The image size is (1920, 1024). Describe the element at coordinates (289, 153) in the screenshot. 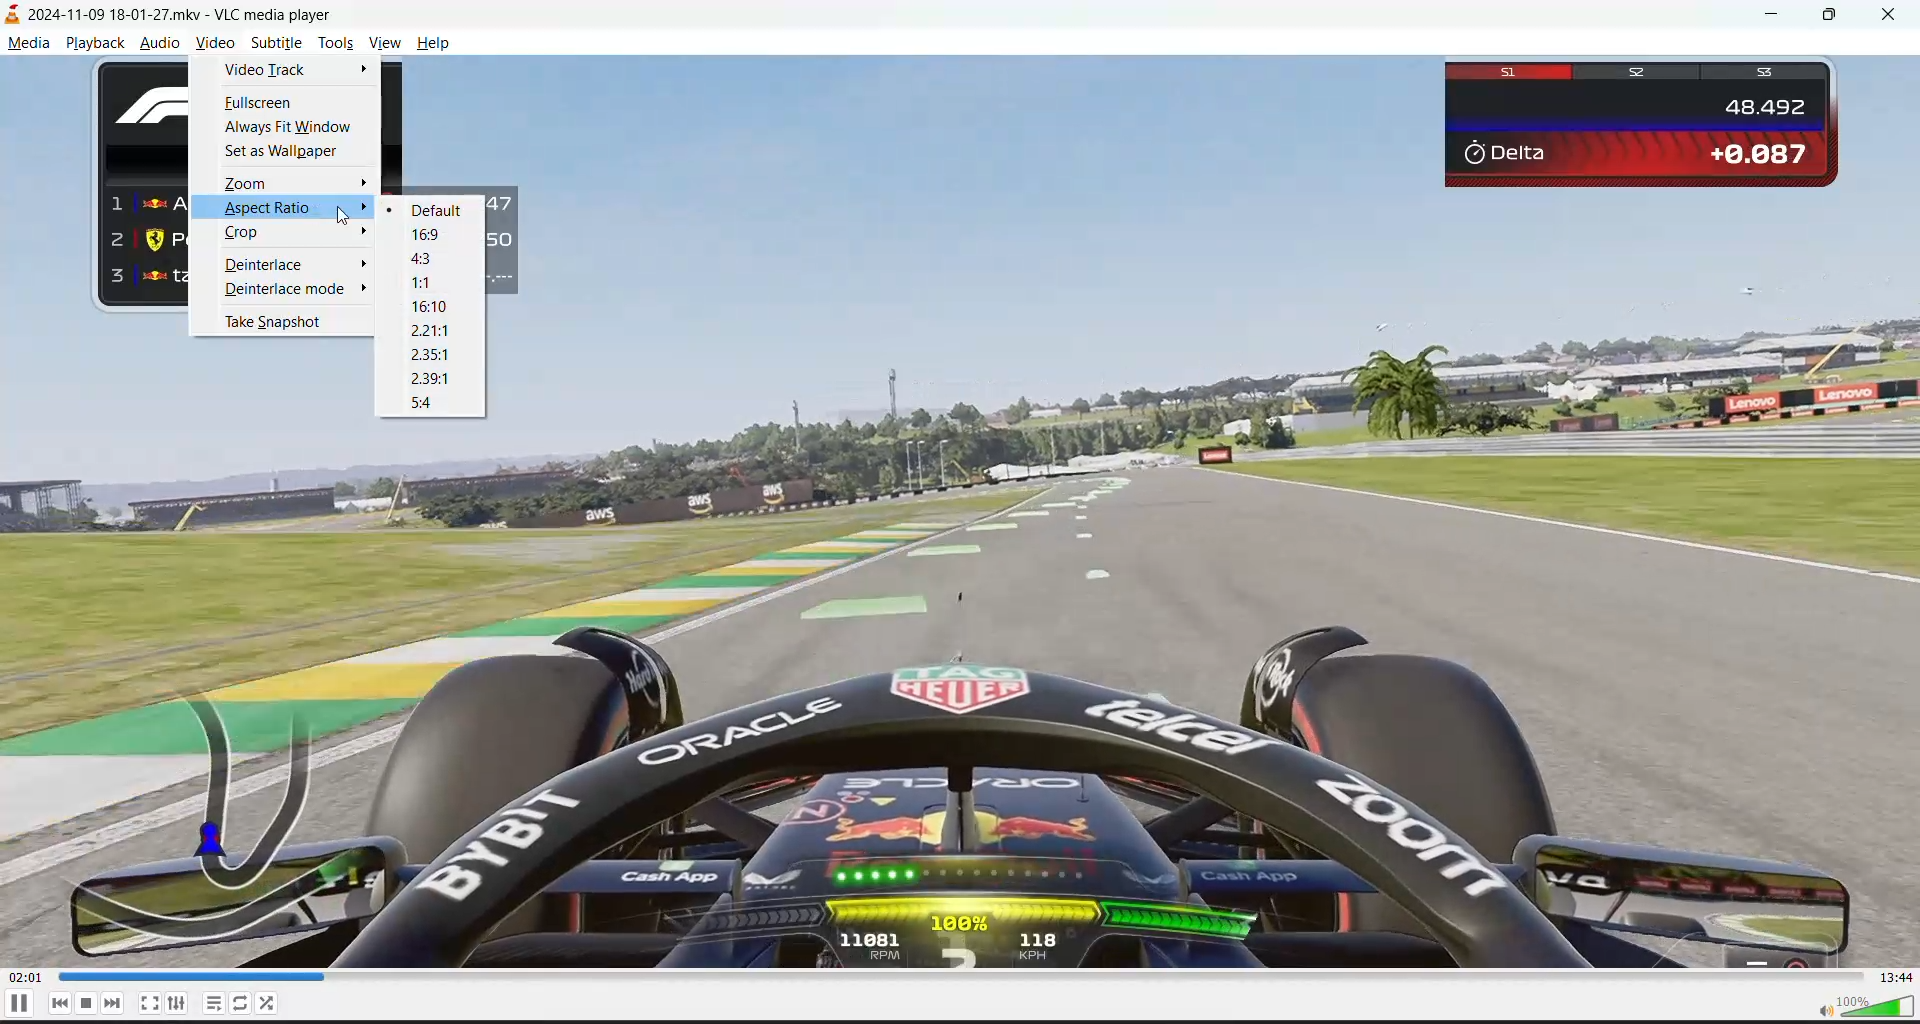

I see `set as wallpaper` at that location.